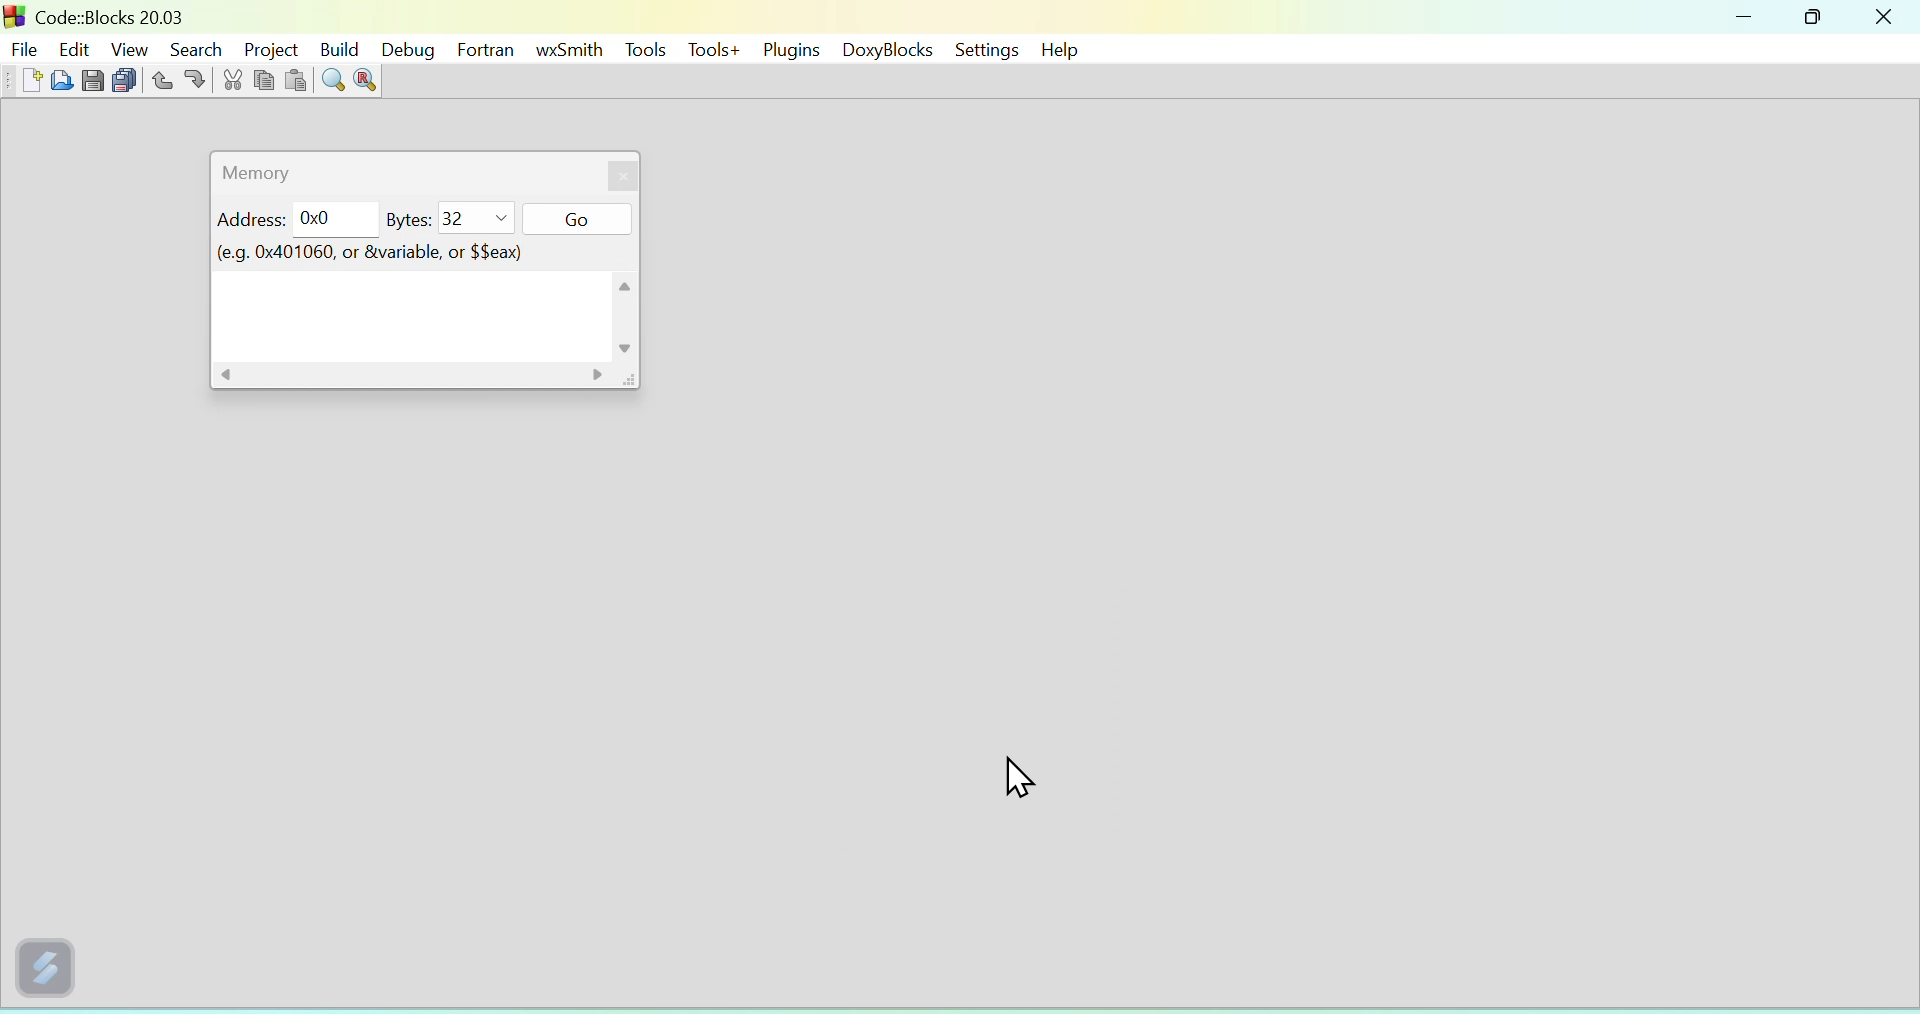 The height and width of the screenshot is (1014, 1920). What do you see at coordinates (709, 48) in the screenshot?
I see `Tools+` at bounding box center [709, 48].